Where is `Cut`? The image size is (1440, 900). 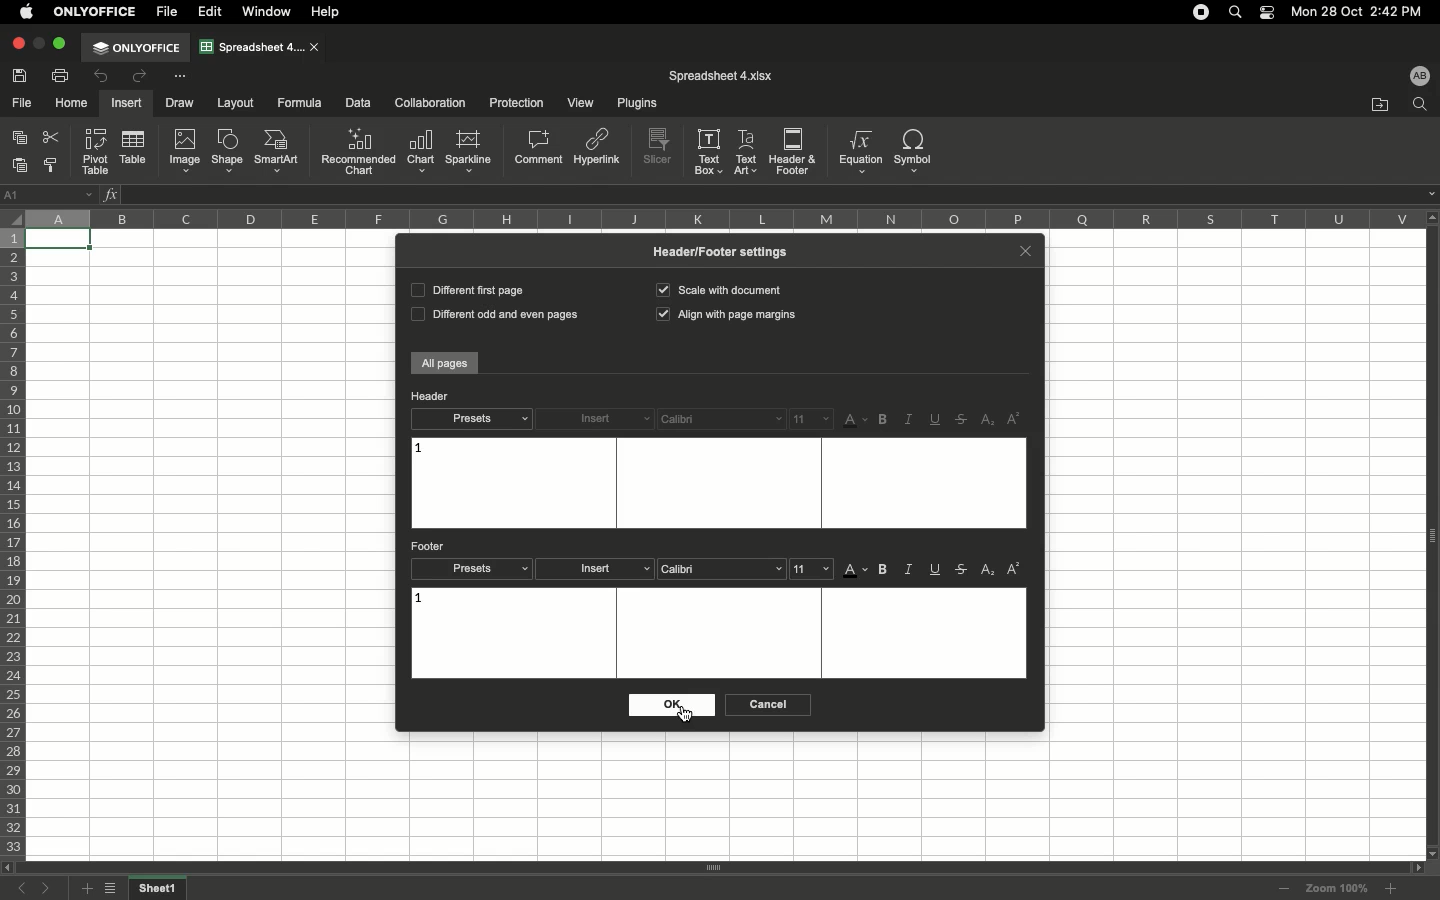
Cut is located at coordinates (53, 137).